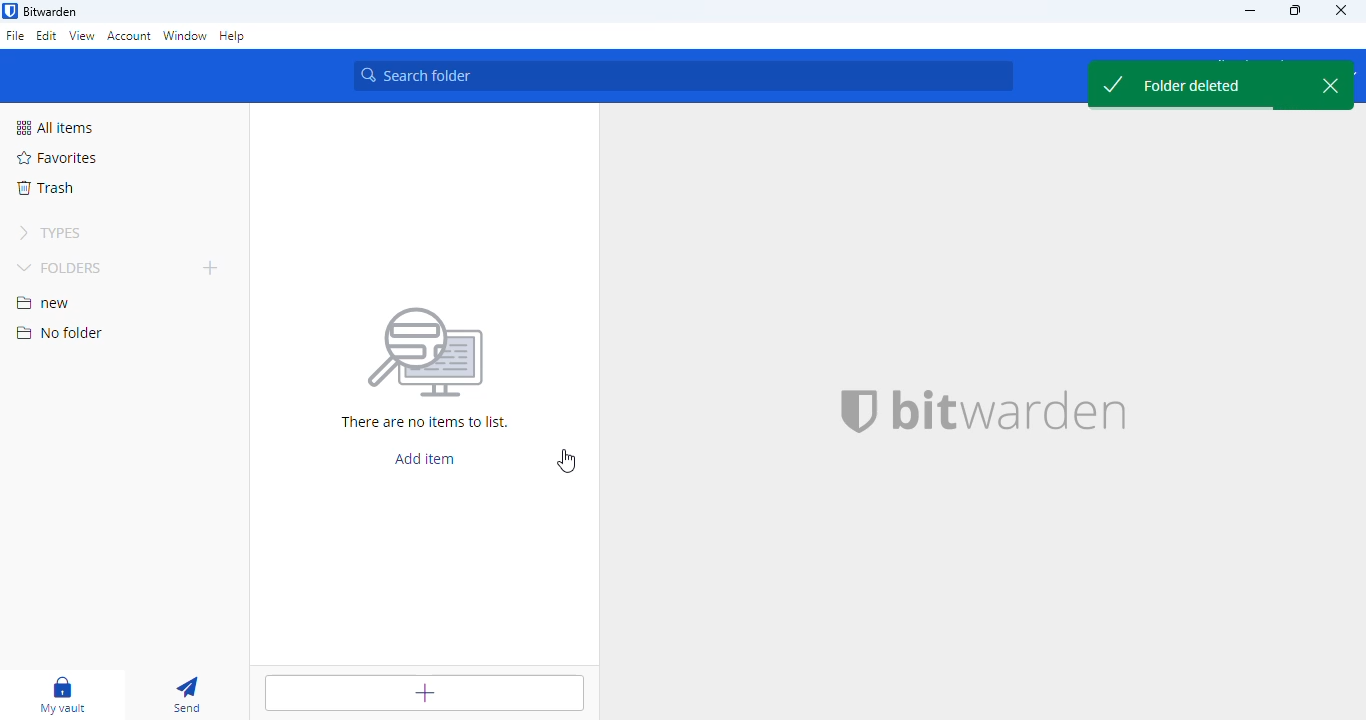 This screenshot has height=720, width=1366. I want to click on my vault, so click(63, 695).